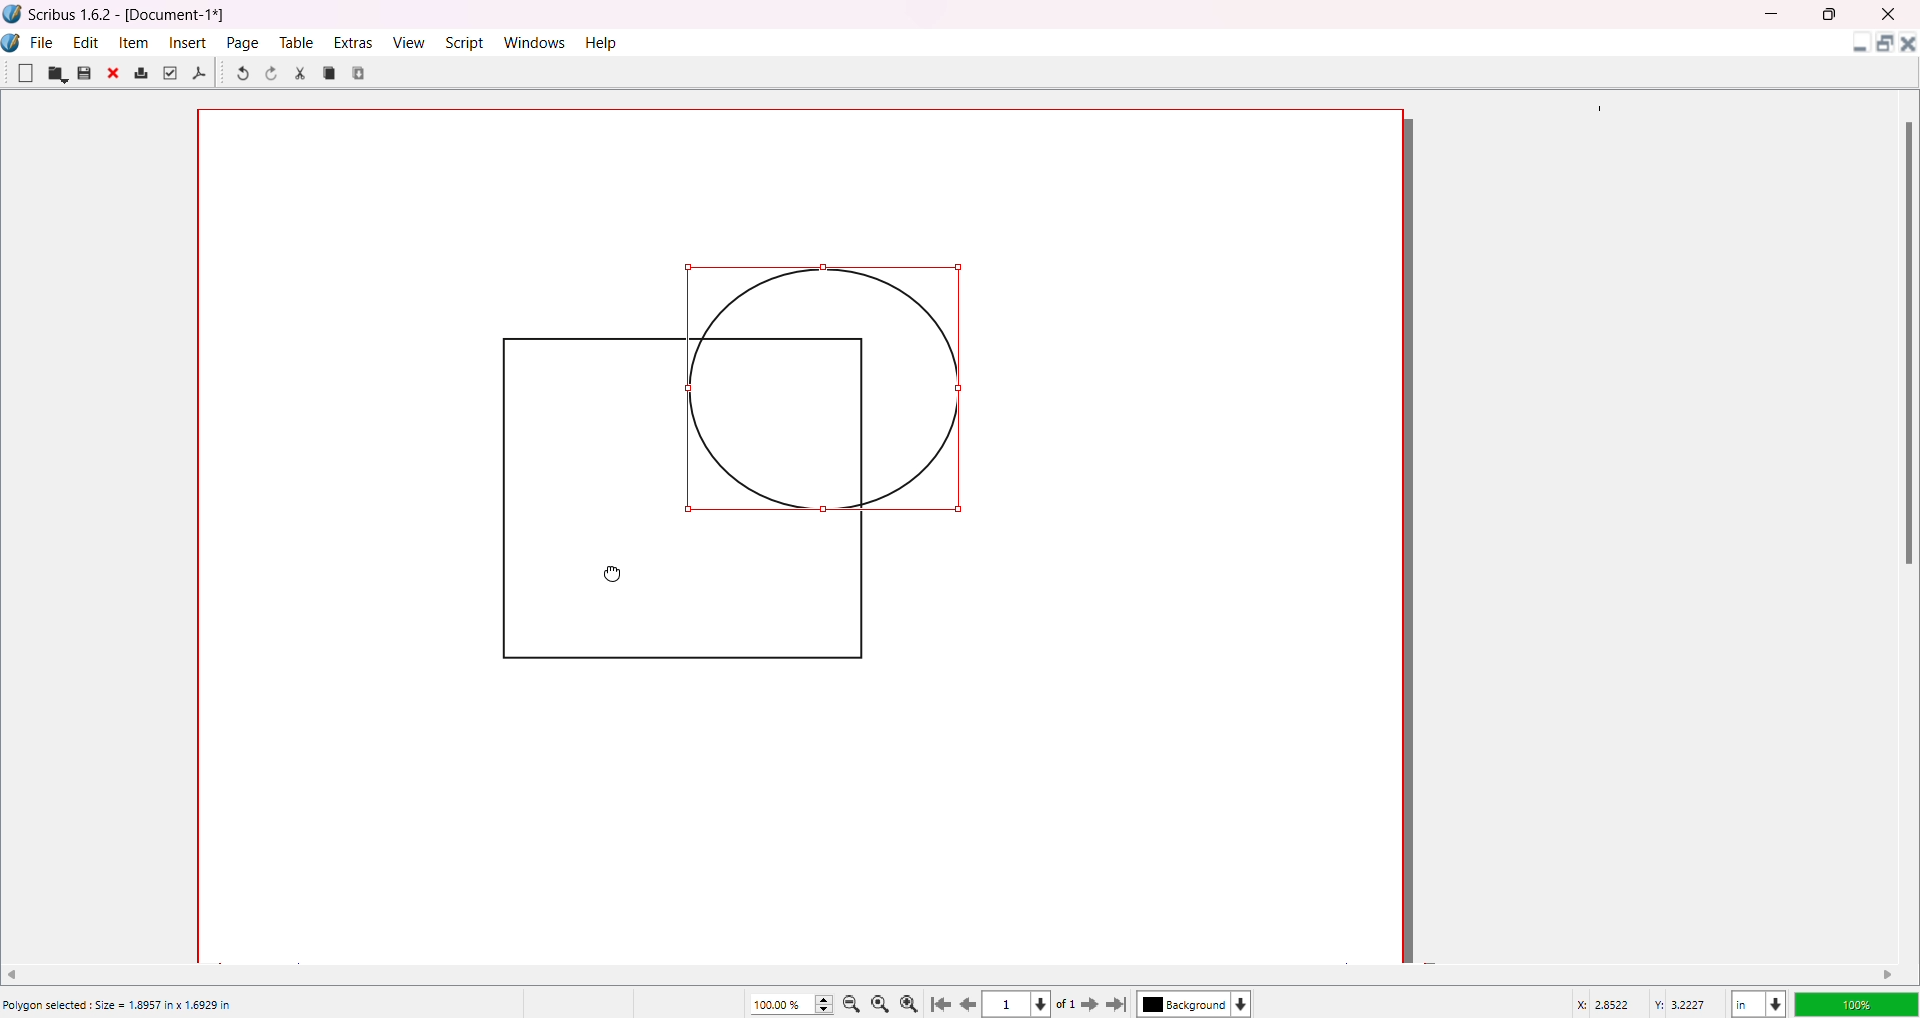 The height and width of the screenshot is (1018, 1920). Describe the element at coordinates (25, 72) in the screenshot. I see `New` at that location.